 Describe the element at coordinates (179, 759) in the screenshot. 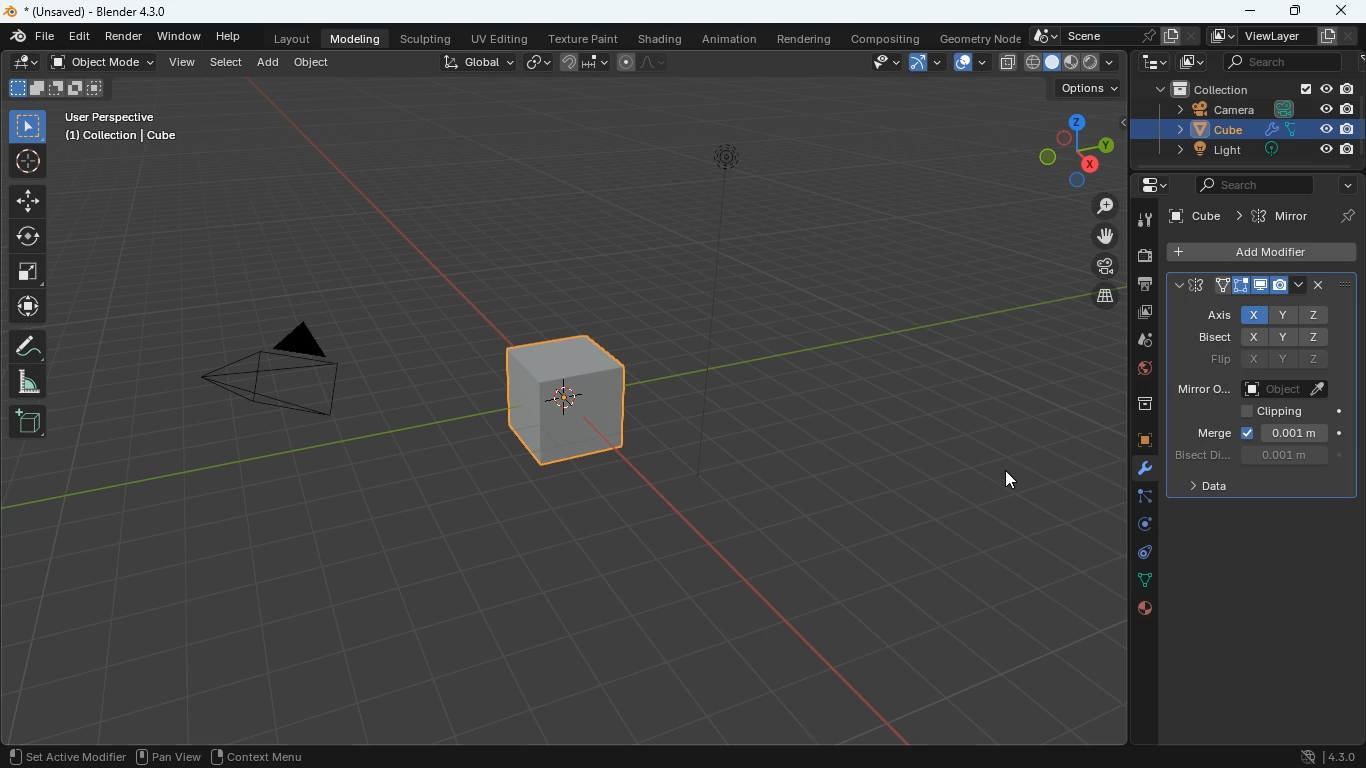

I see `view` at that location.